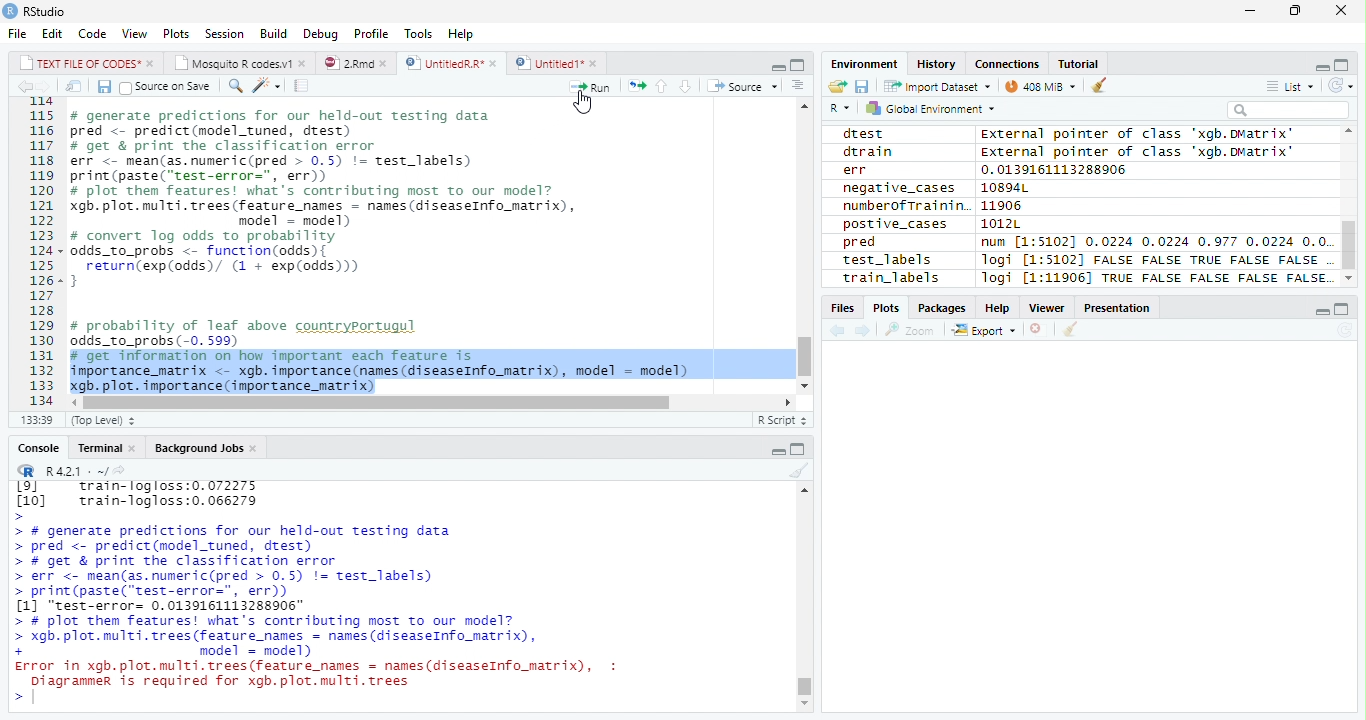 The width and height of the screenshot is (1366, 720). Describe the element at coordinates (164, 87) in the screenshot. I see `Source on Save` at that location.